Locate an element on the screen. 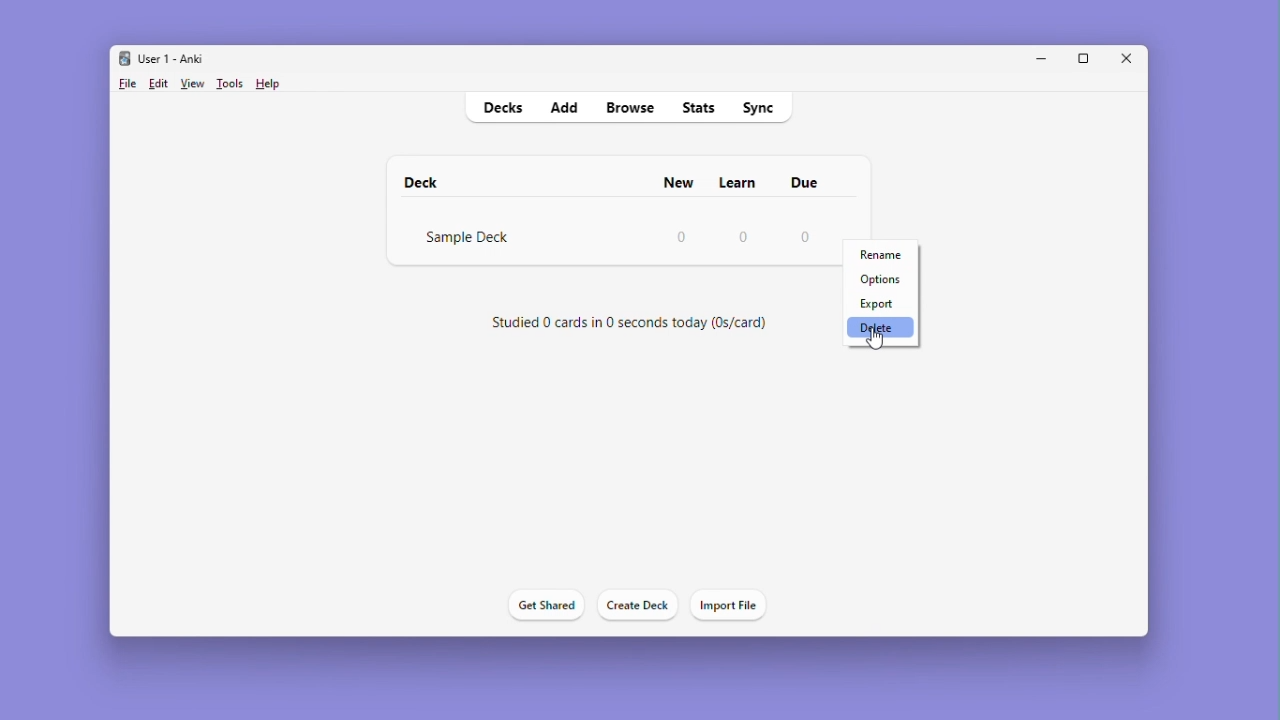  New is located at coordinates (678, 184).